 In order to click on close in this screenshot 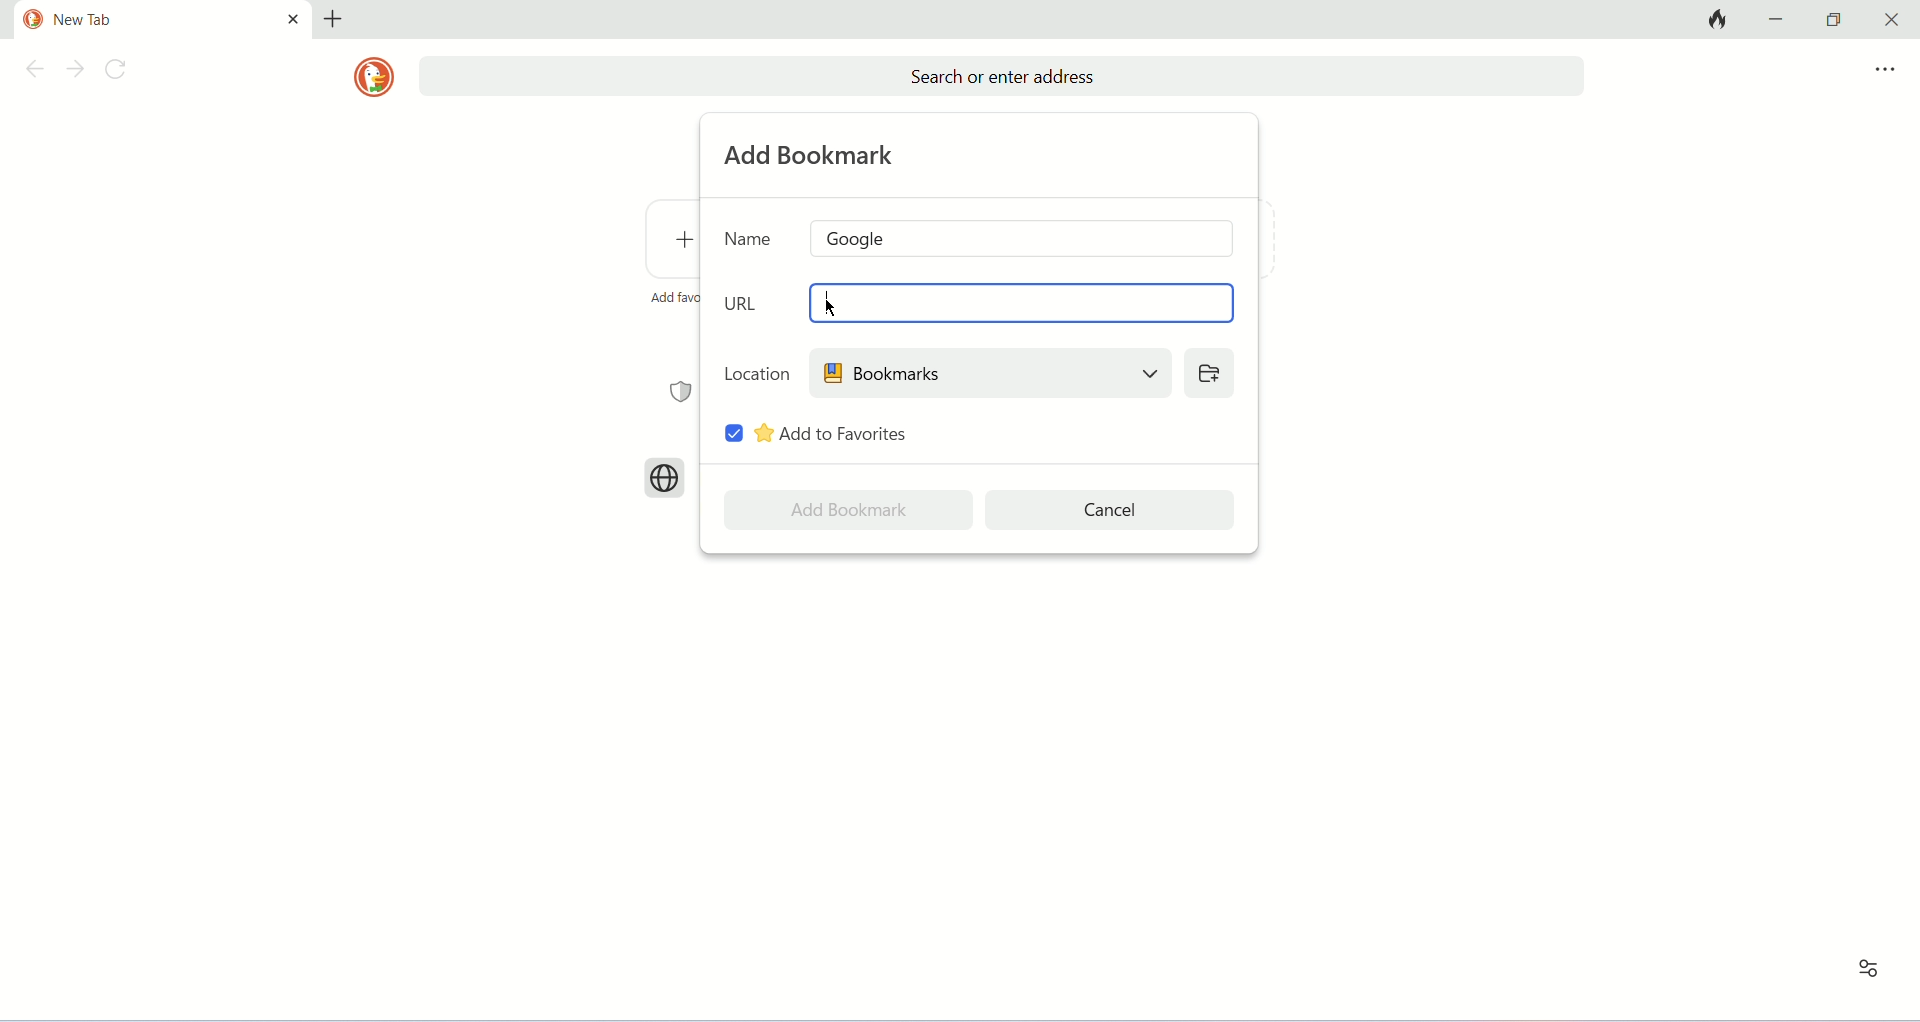, I will do `click(1887, 20)`.